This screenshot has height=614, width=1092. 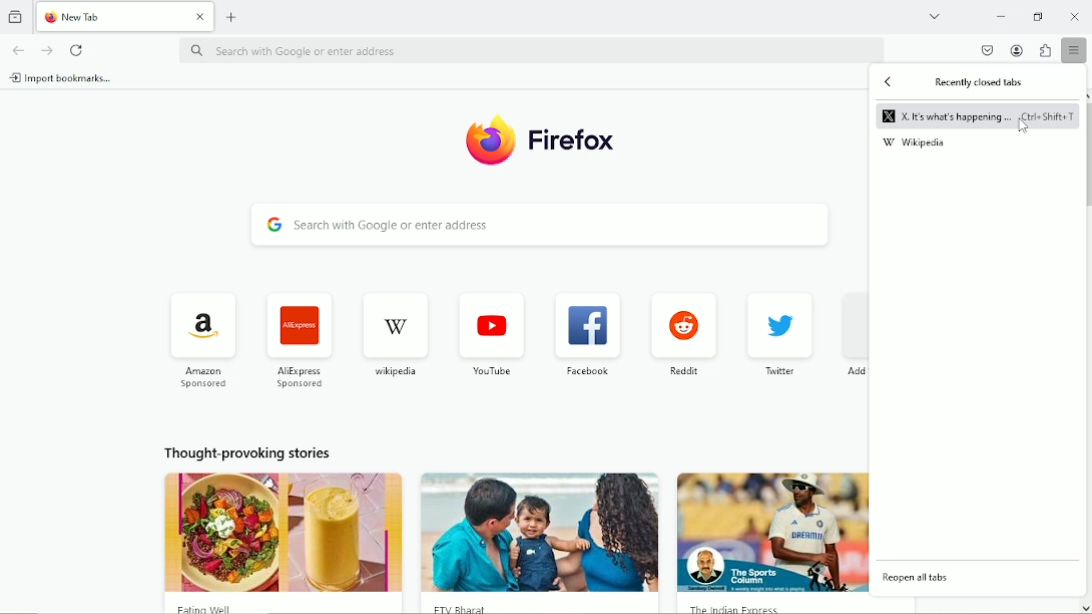 I want to click on new tab, so click(x=234, y=16).